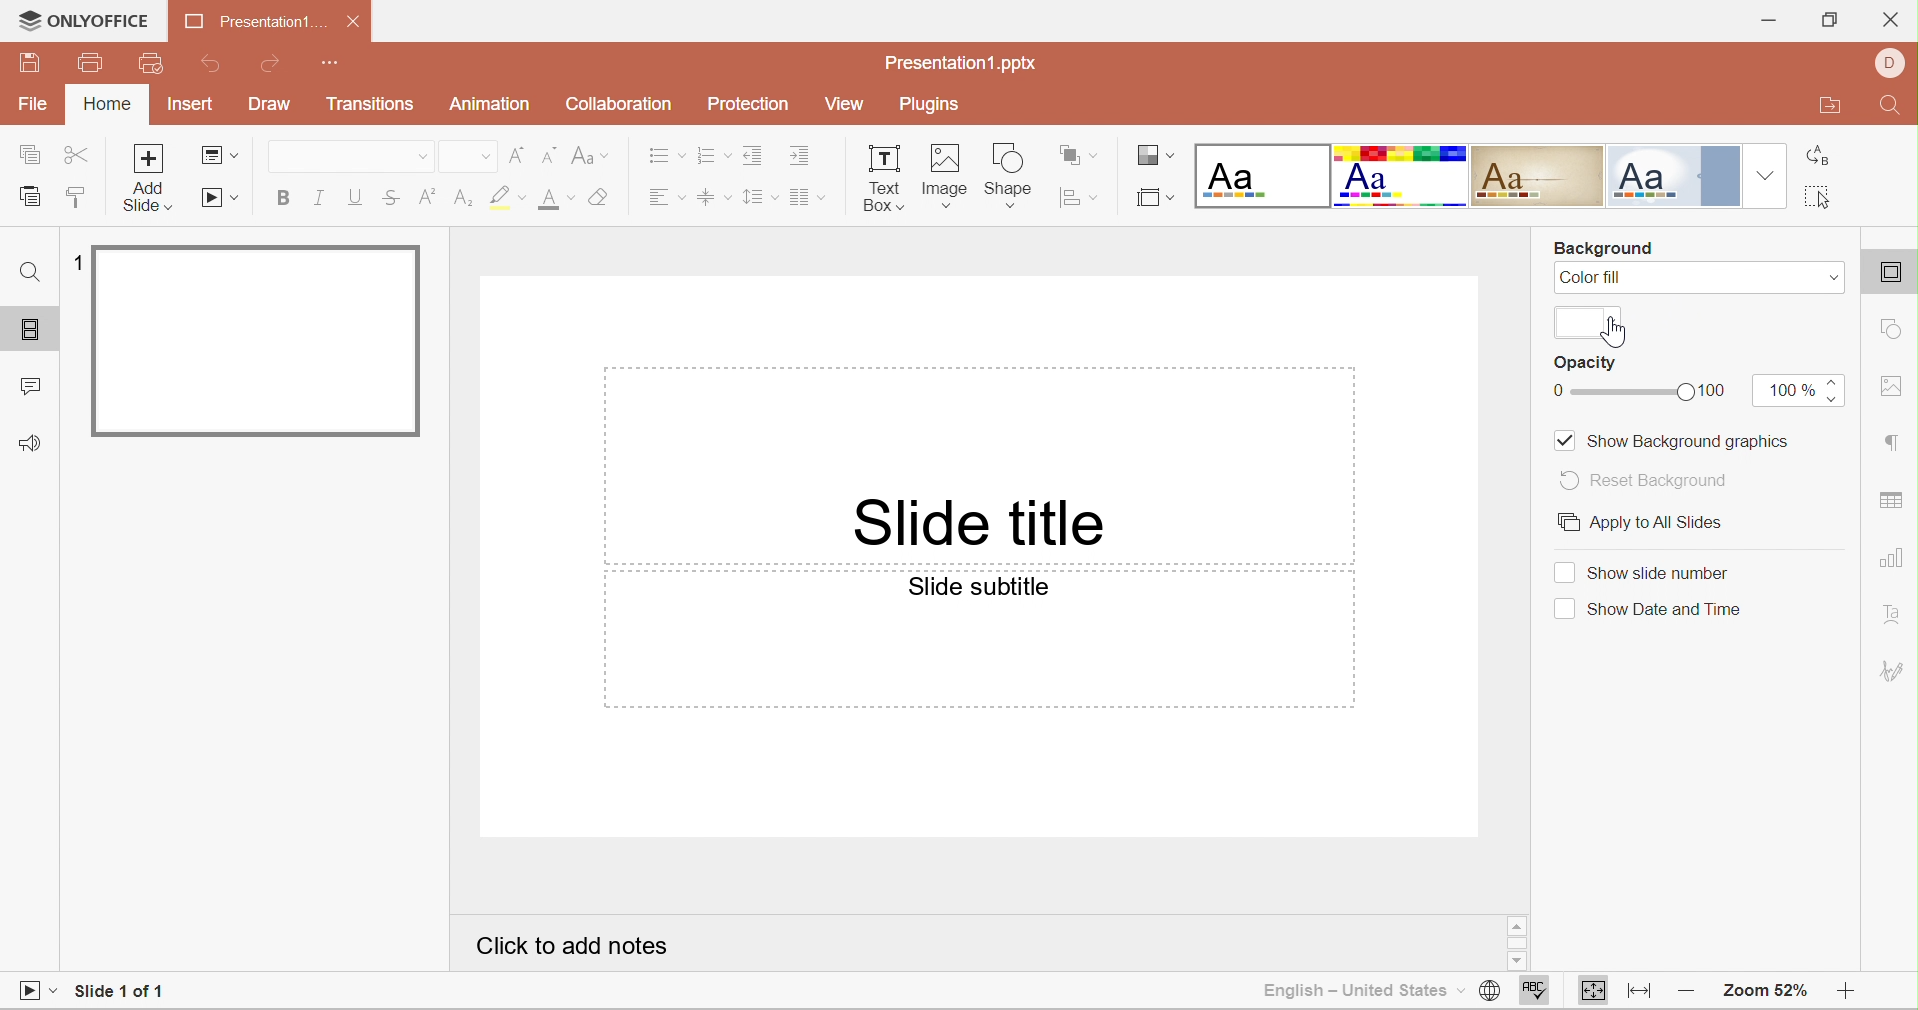 The width and height of the screenshot is (1918, 1010). Describe the element at coordinates (1262, 175) in the screenshot. I see `Blank` at that location.